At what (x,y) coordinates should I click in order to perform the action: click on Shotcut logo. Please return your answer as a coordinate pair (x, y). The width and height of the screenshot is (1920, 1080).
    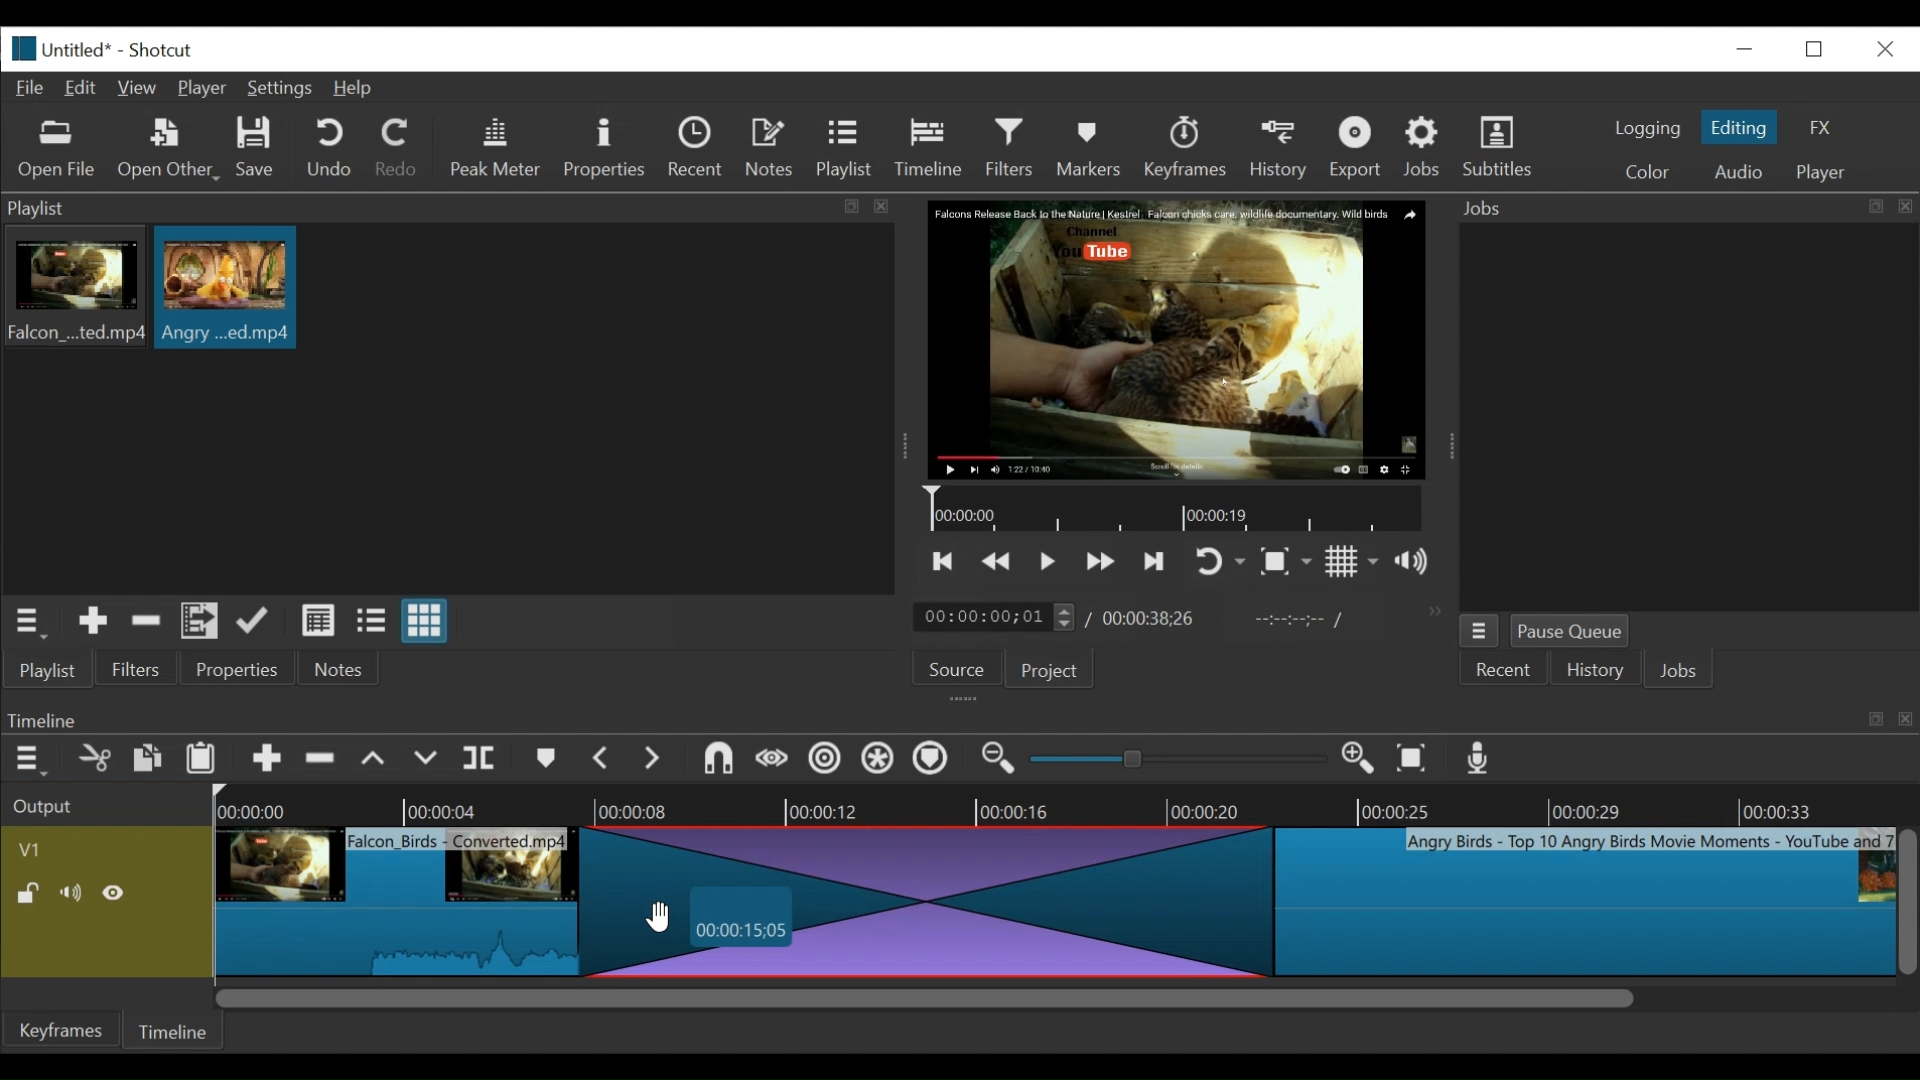
    Looking at the image, I should click on (19, 46).